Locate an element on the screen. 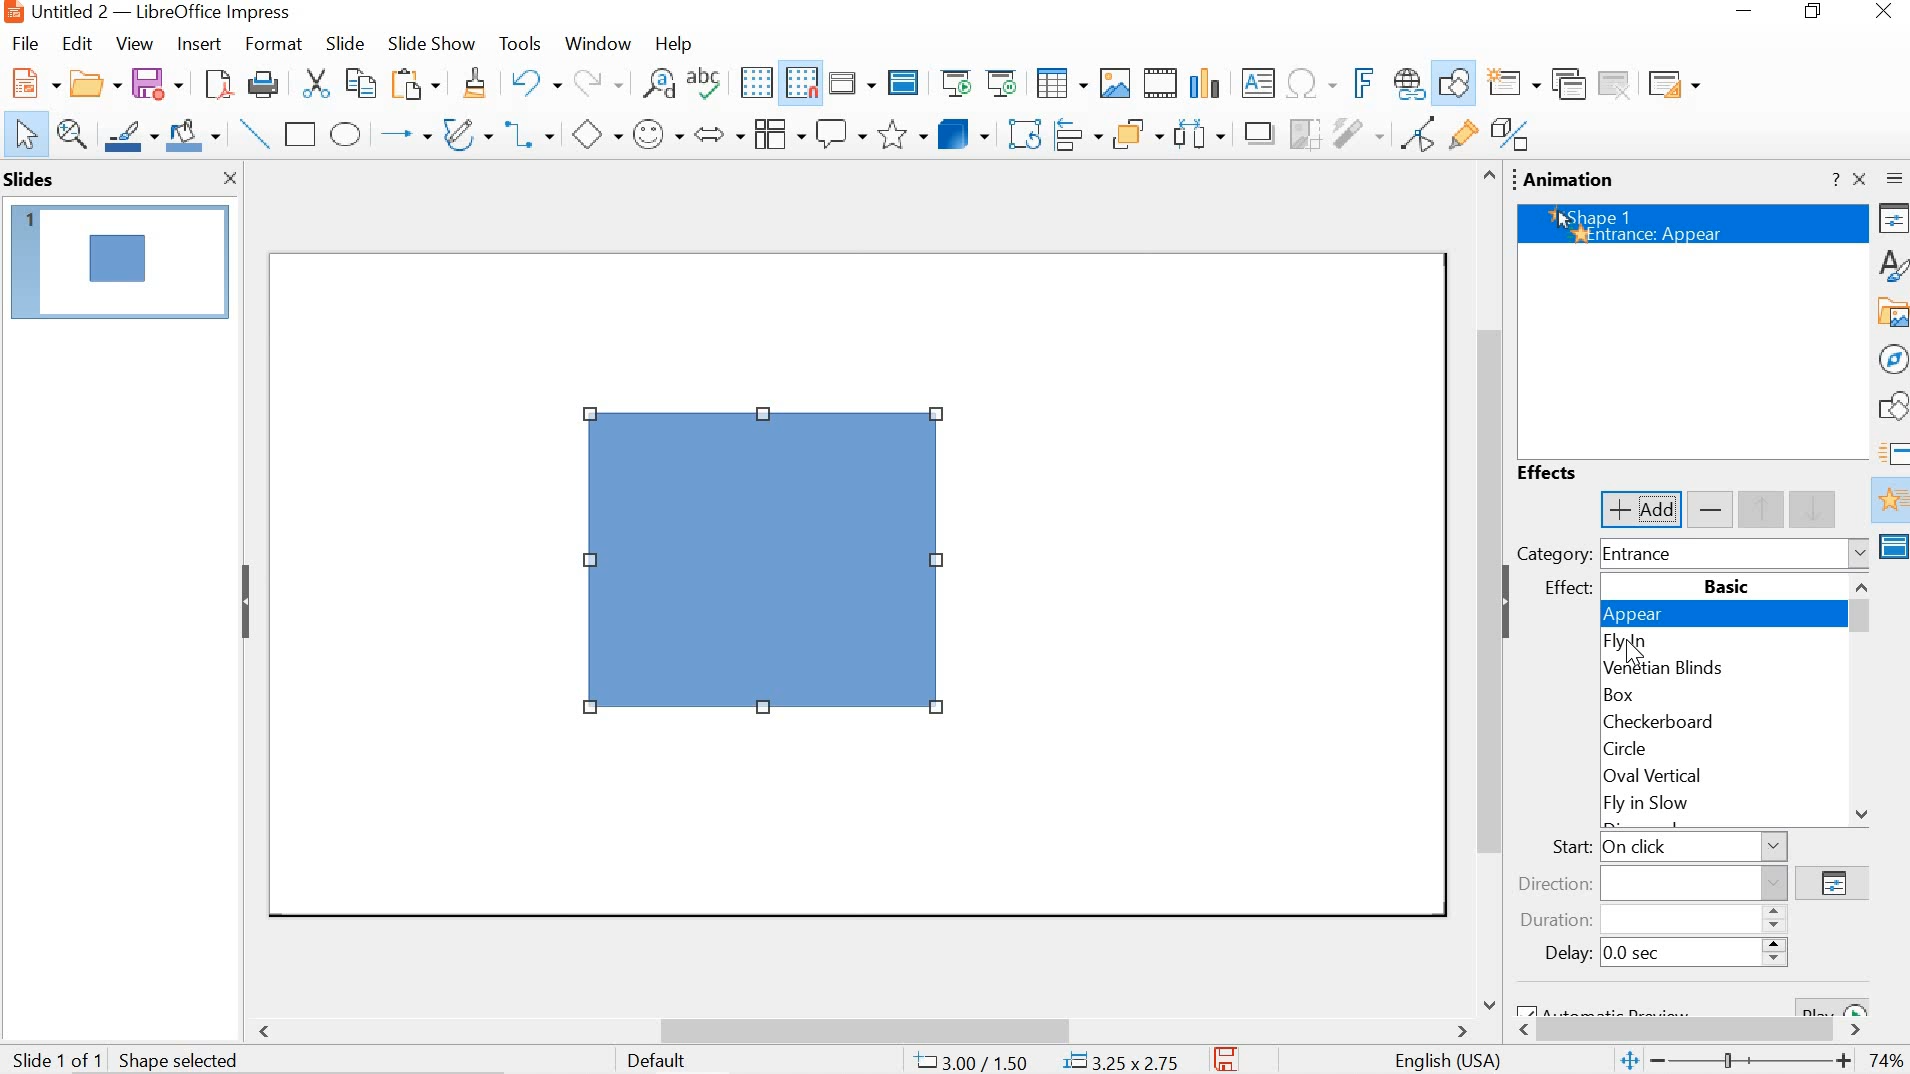 The width and height of the screenshot is (1910, 1074). add is located at coordinates (1640, 509).